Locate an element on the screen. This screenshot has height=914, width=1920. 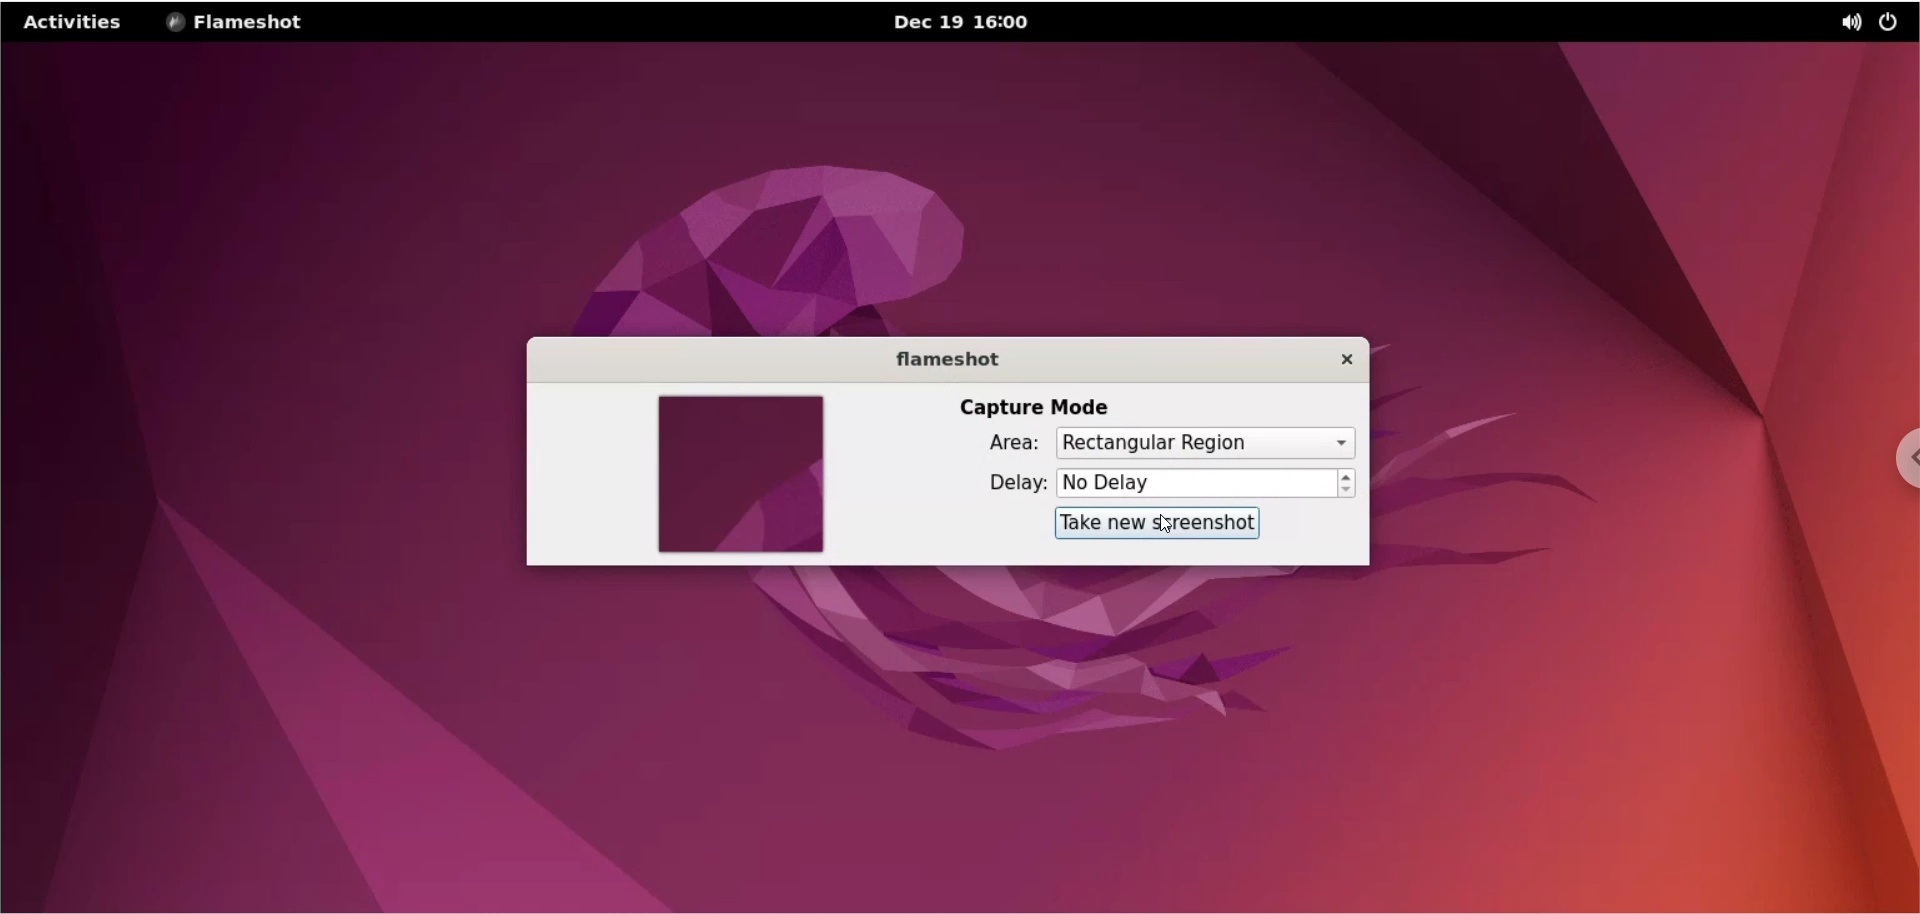
take new screenshot is located at coordinates (1153, 528).